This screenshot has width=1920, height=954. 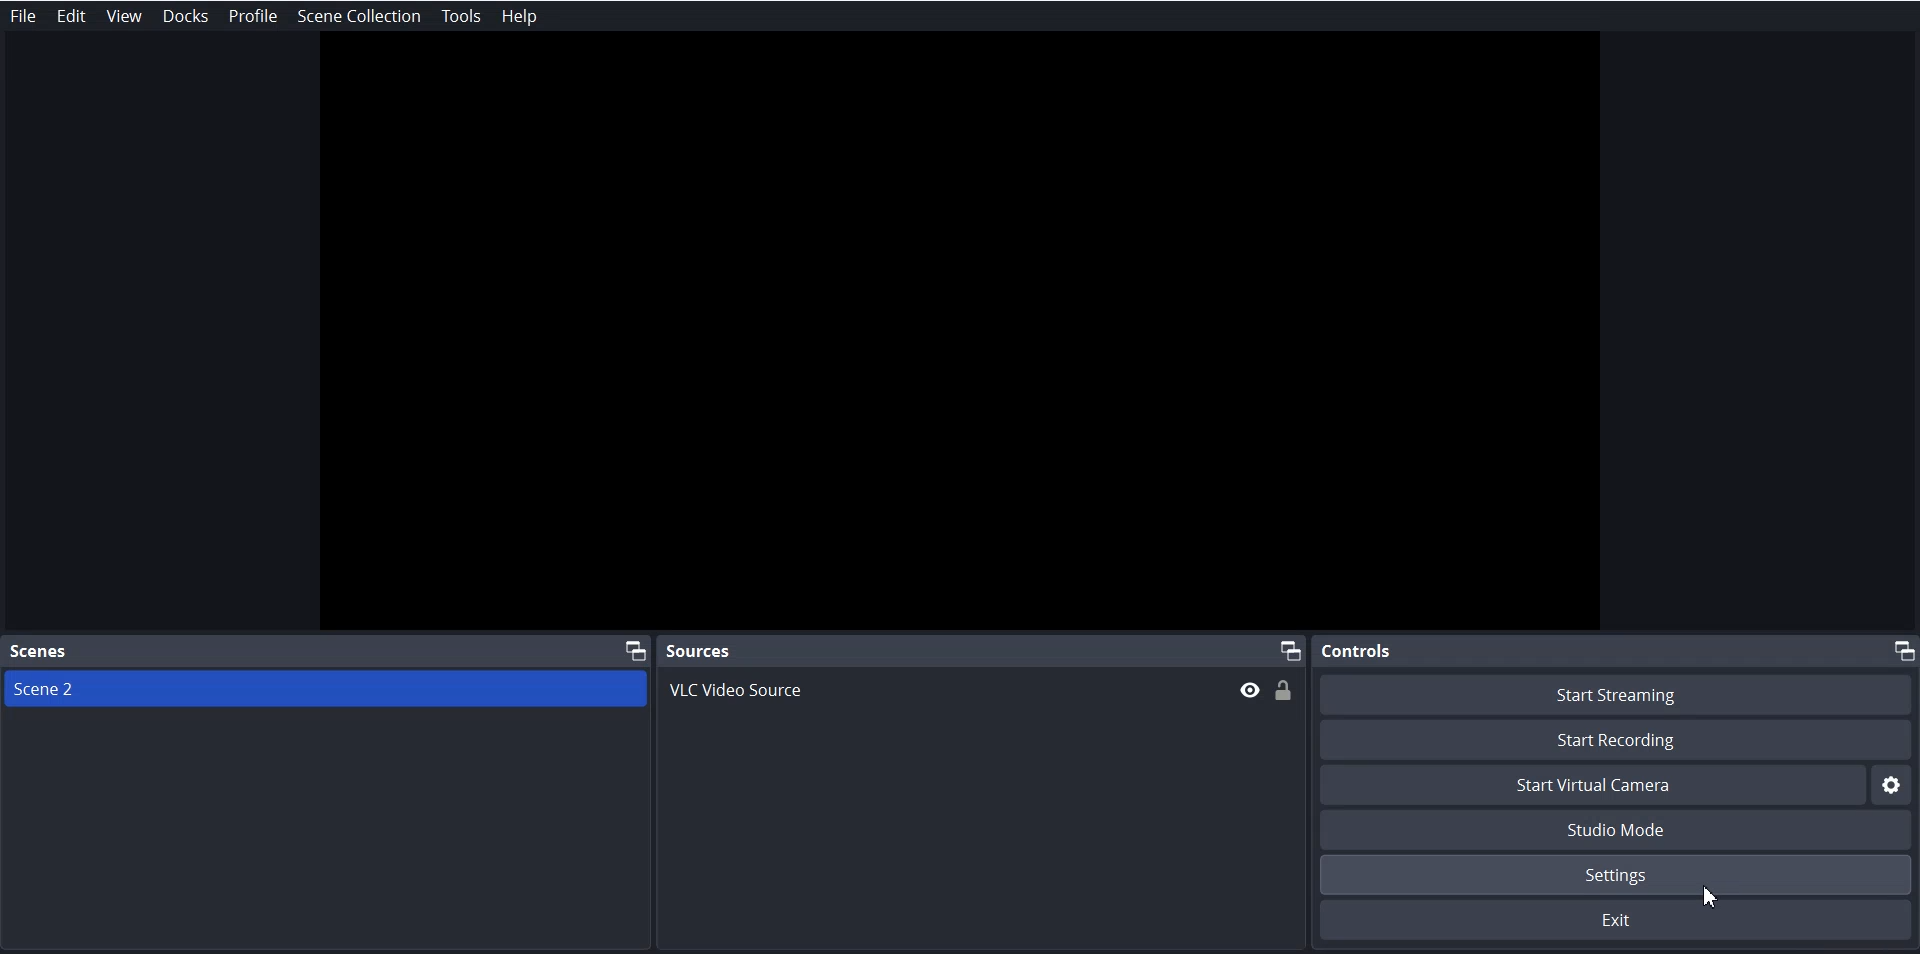 What do you see at coordinates (26, 15) in the screenshot?
I see `File` at bounding box center [26, 15].